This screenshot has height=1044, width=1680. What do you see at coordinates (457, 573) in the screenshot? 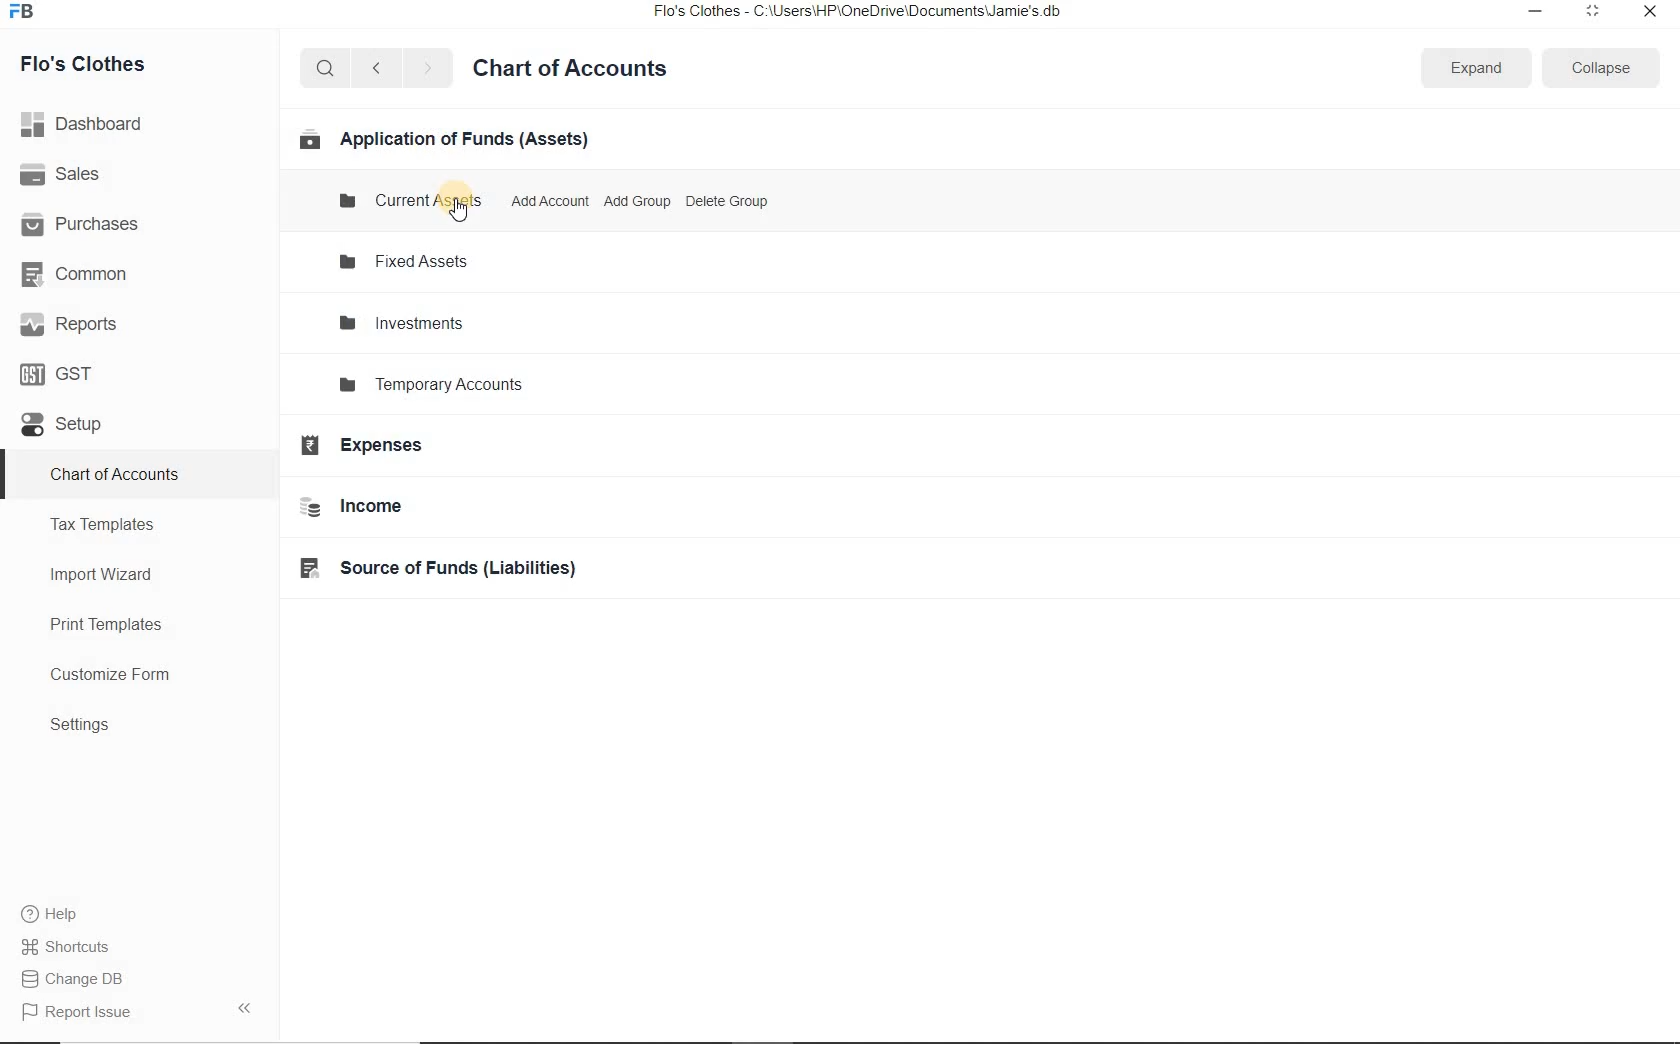
I see `Source of Funds (Liabilities)` at bounding box center [457, 573].